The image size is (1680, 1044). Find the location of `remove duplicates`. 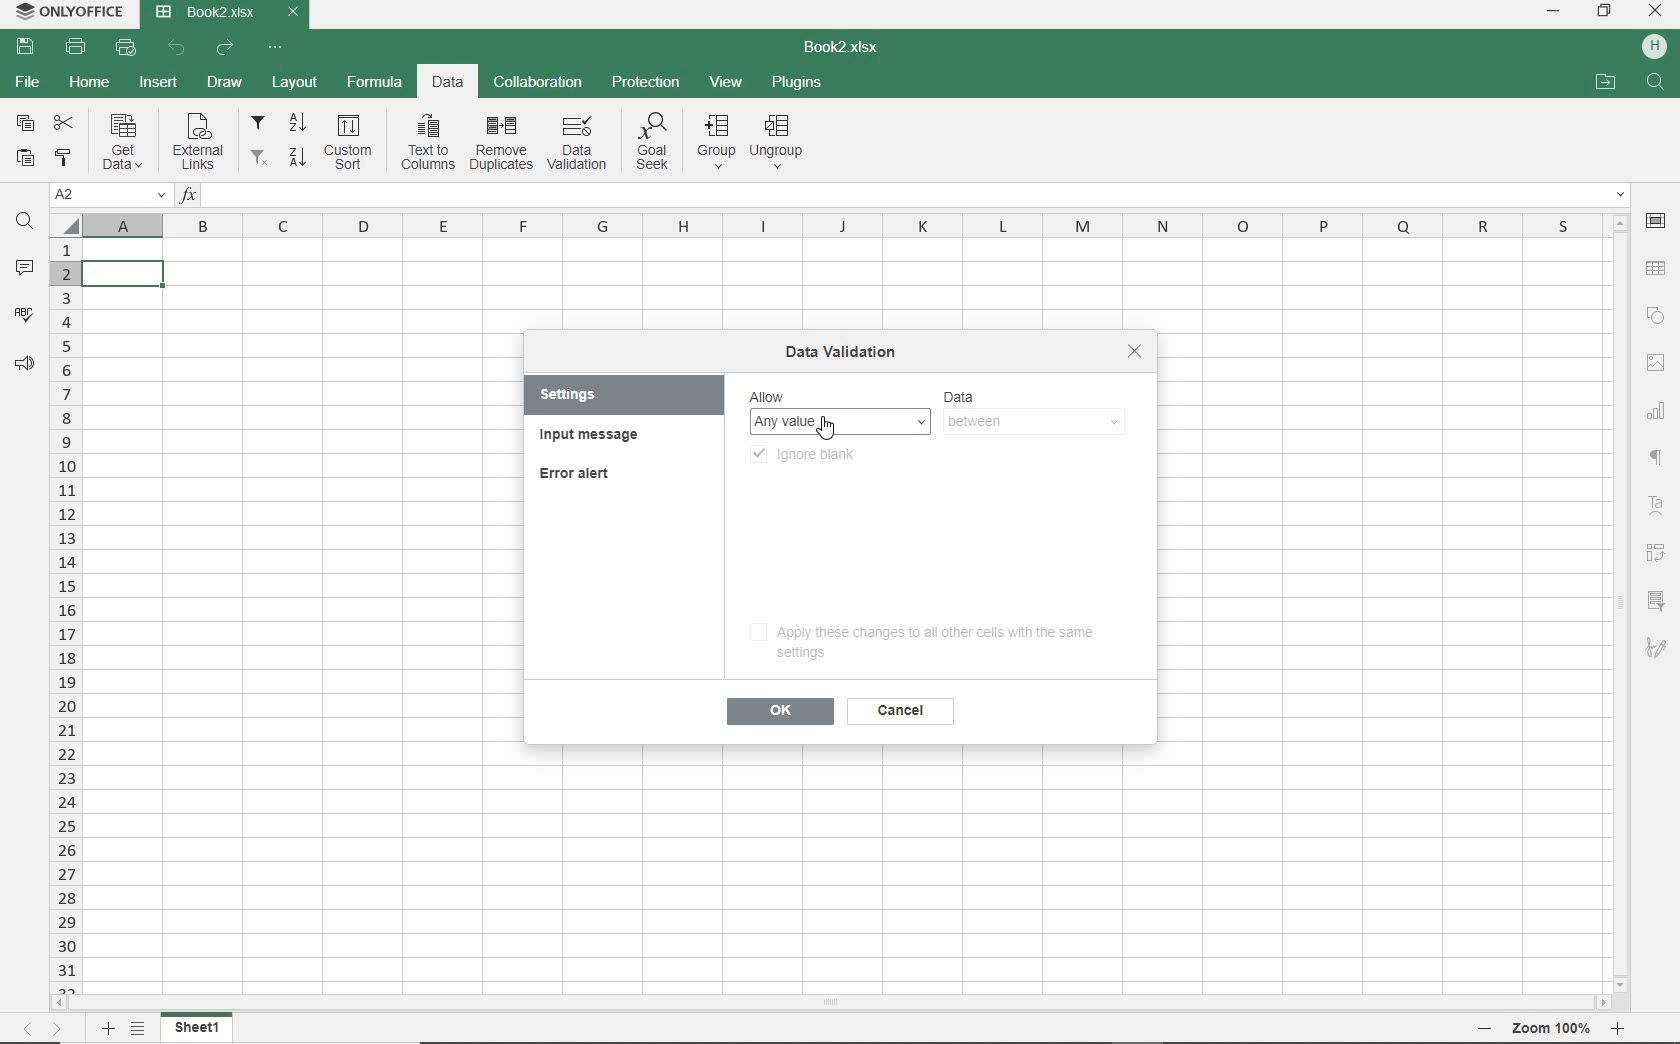

remove duplicates is located at coordinates (503, 139).